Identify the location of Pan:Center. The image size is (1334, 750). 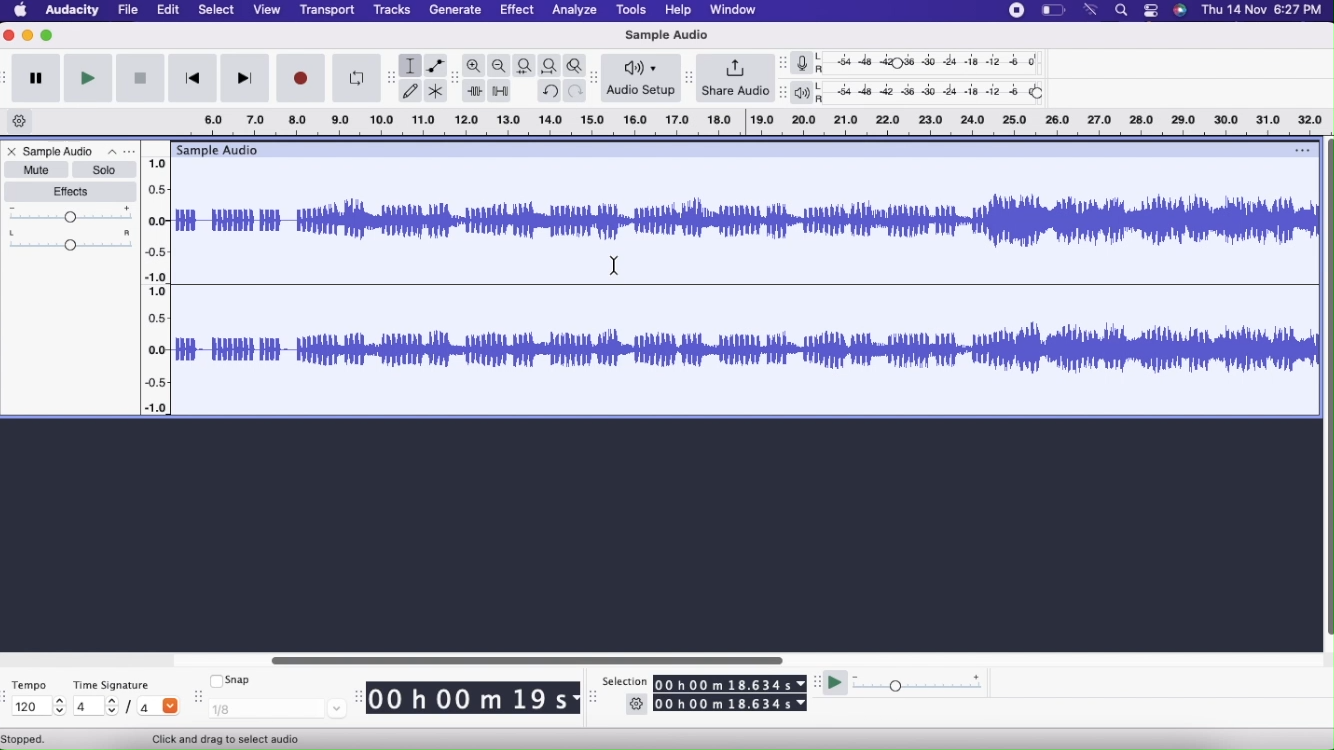
(71, 243).